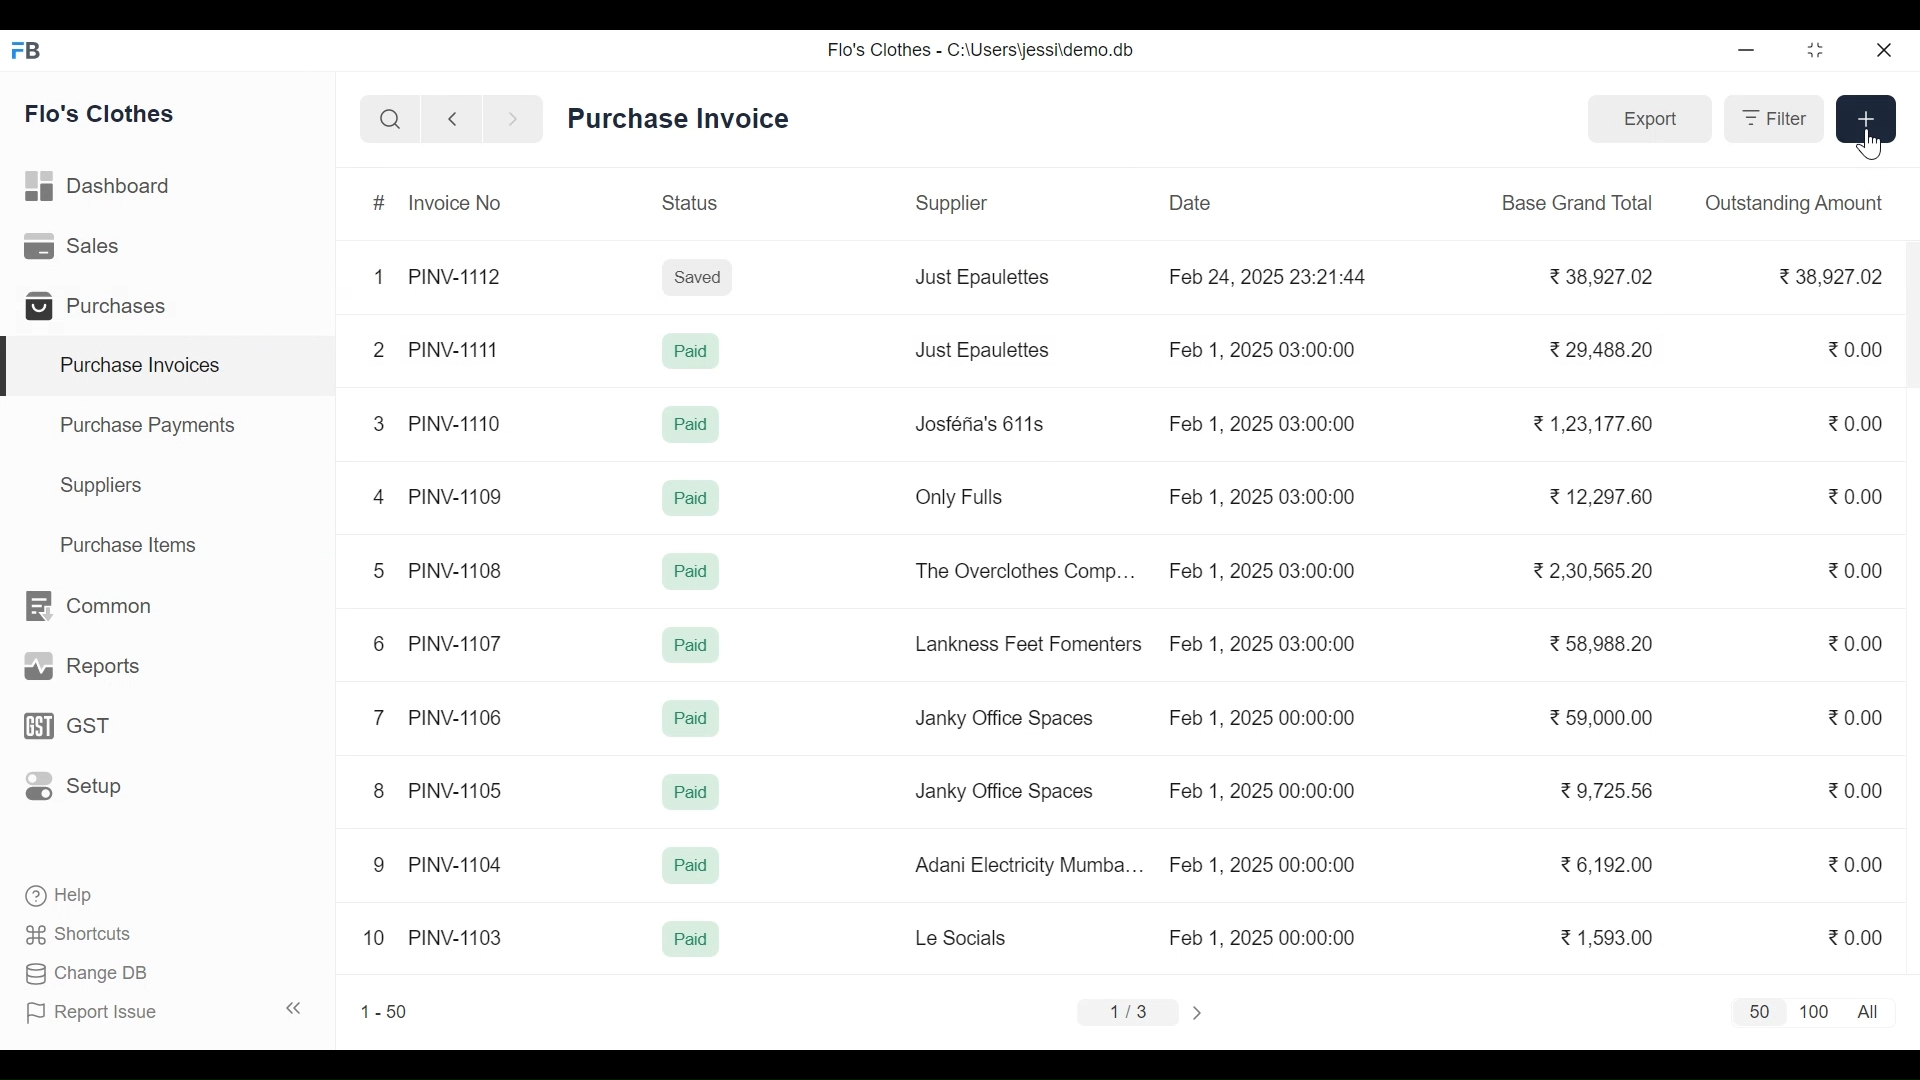  Describe the element at coordinates (1579, 201) in the screenshot. I see `Base Grand Total` at that location.